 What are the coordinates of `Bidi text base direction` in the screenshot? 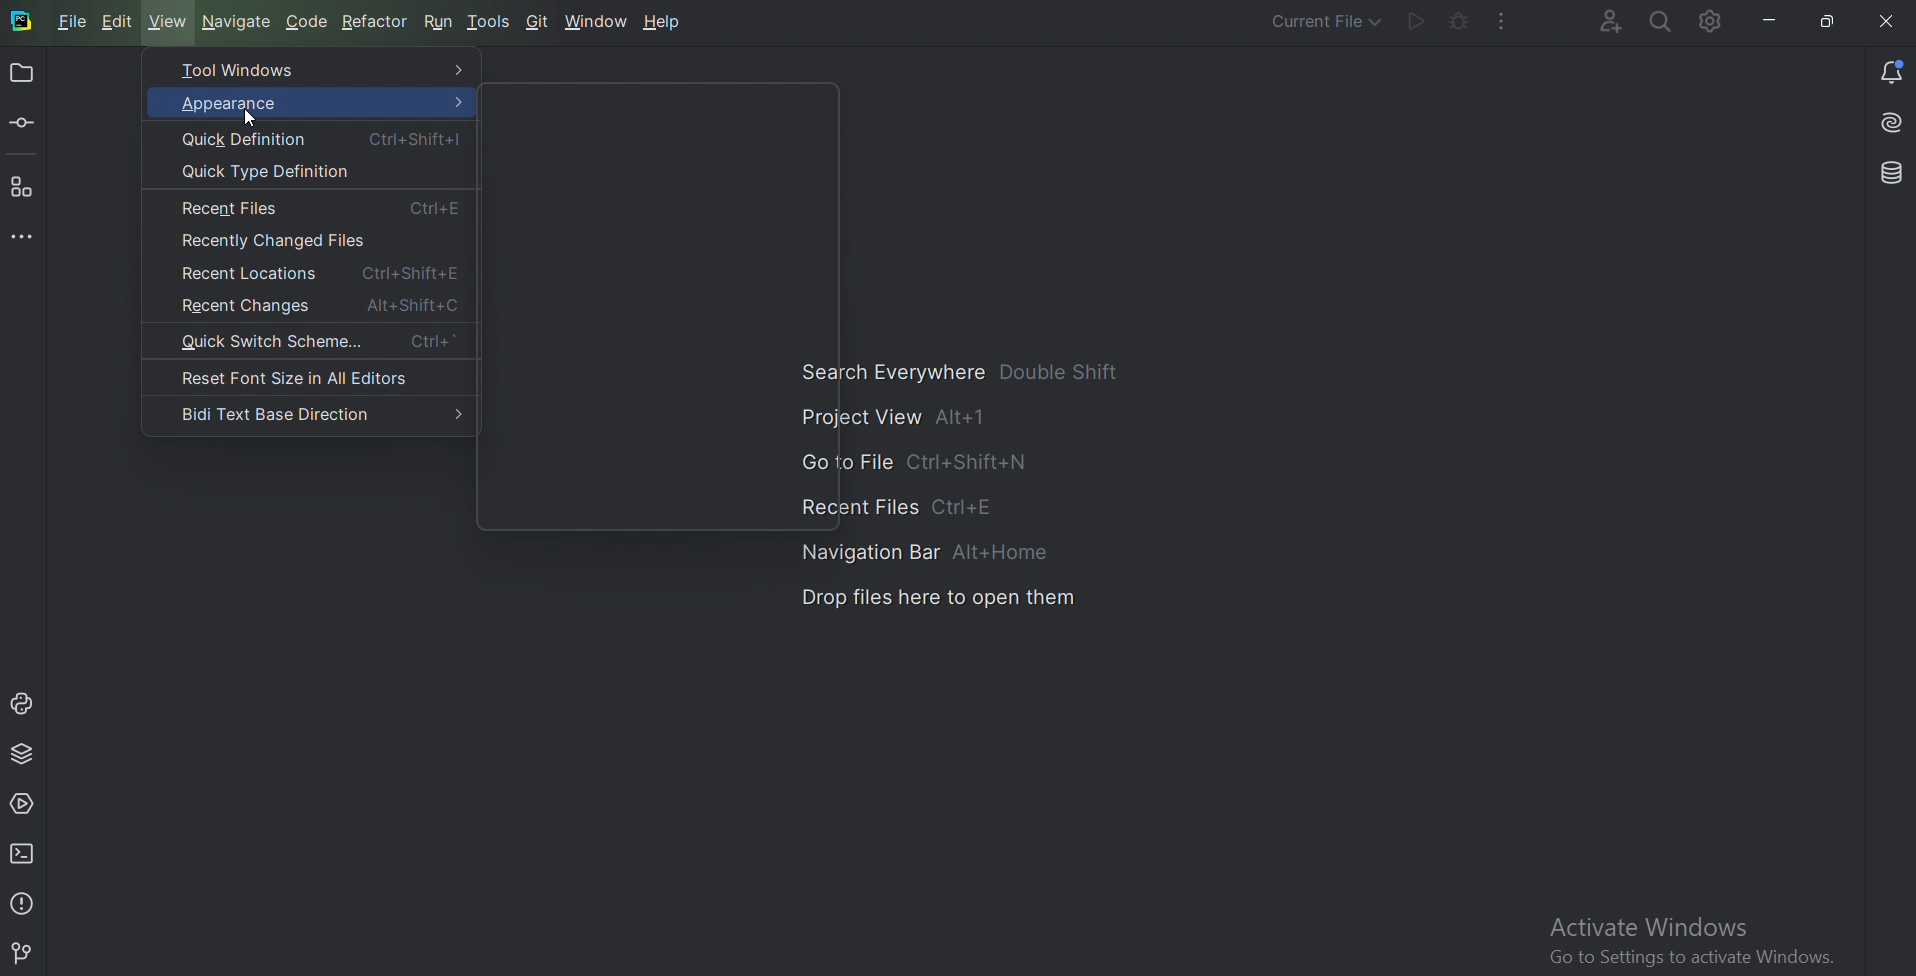 It's located at (320, 413).